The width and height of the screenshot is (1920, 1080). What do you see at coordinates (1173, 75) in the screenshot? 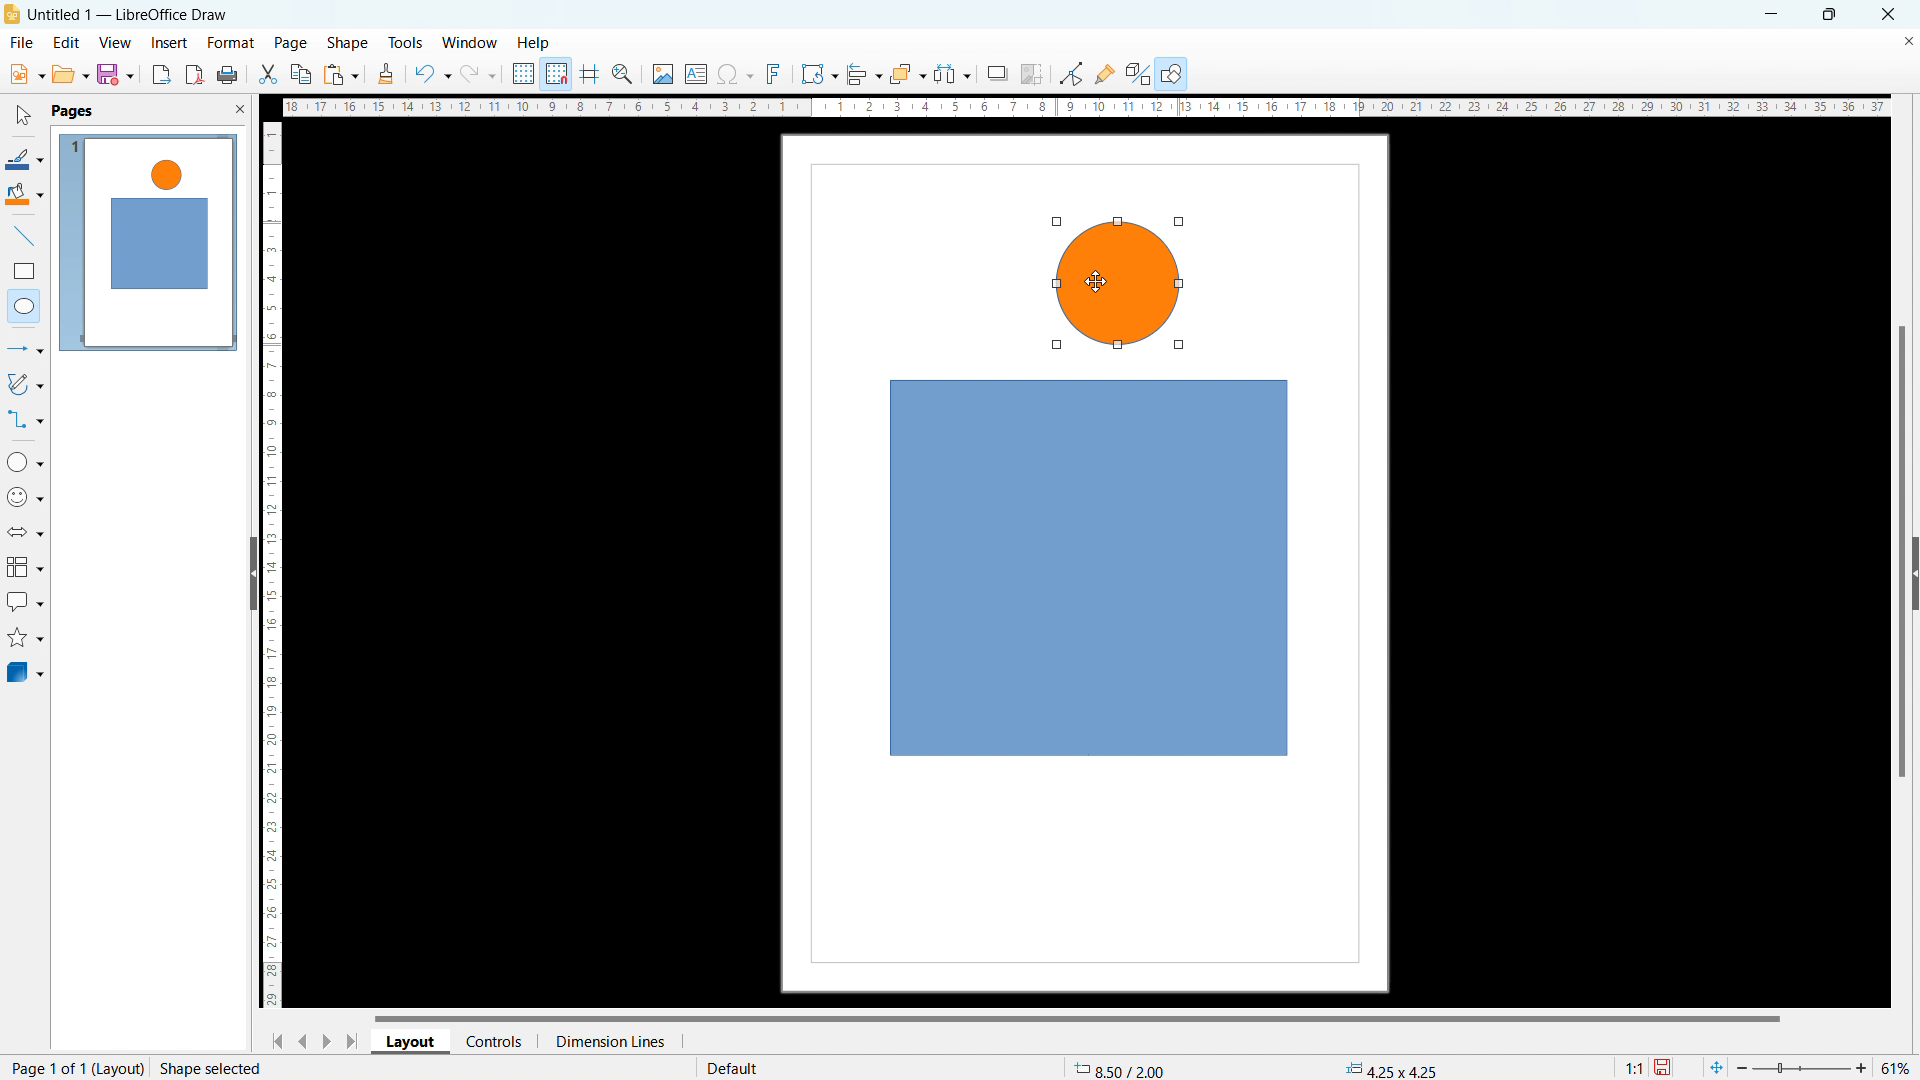
I see `show draw functions` at bounding box center [1173, 75].